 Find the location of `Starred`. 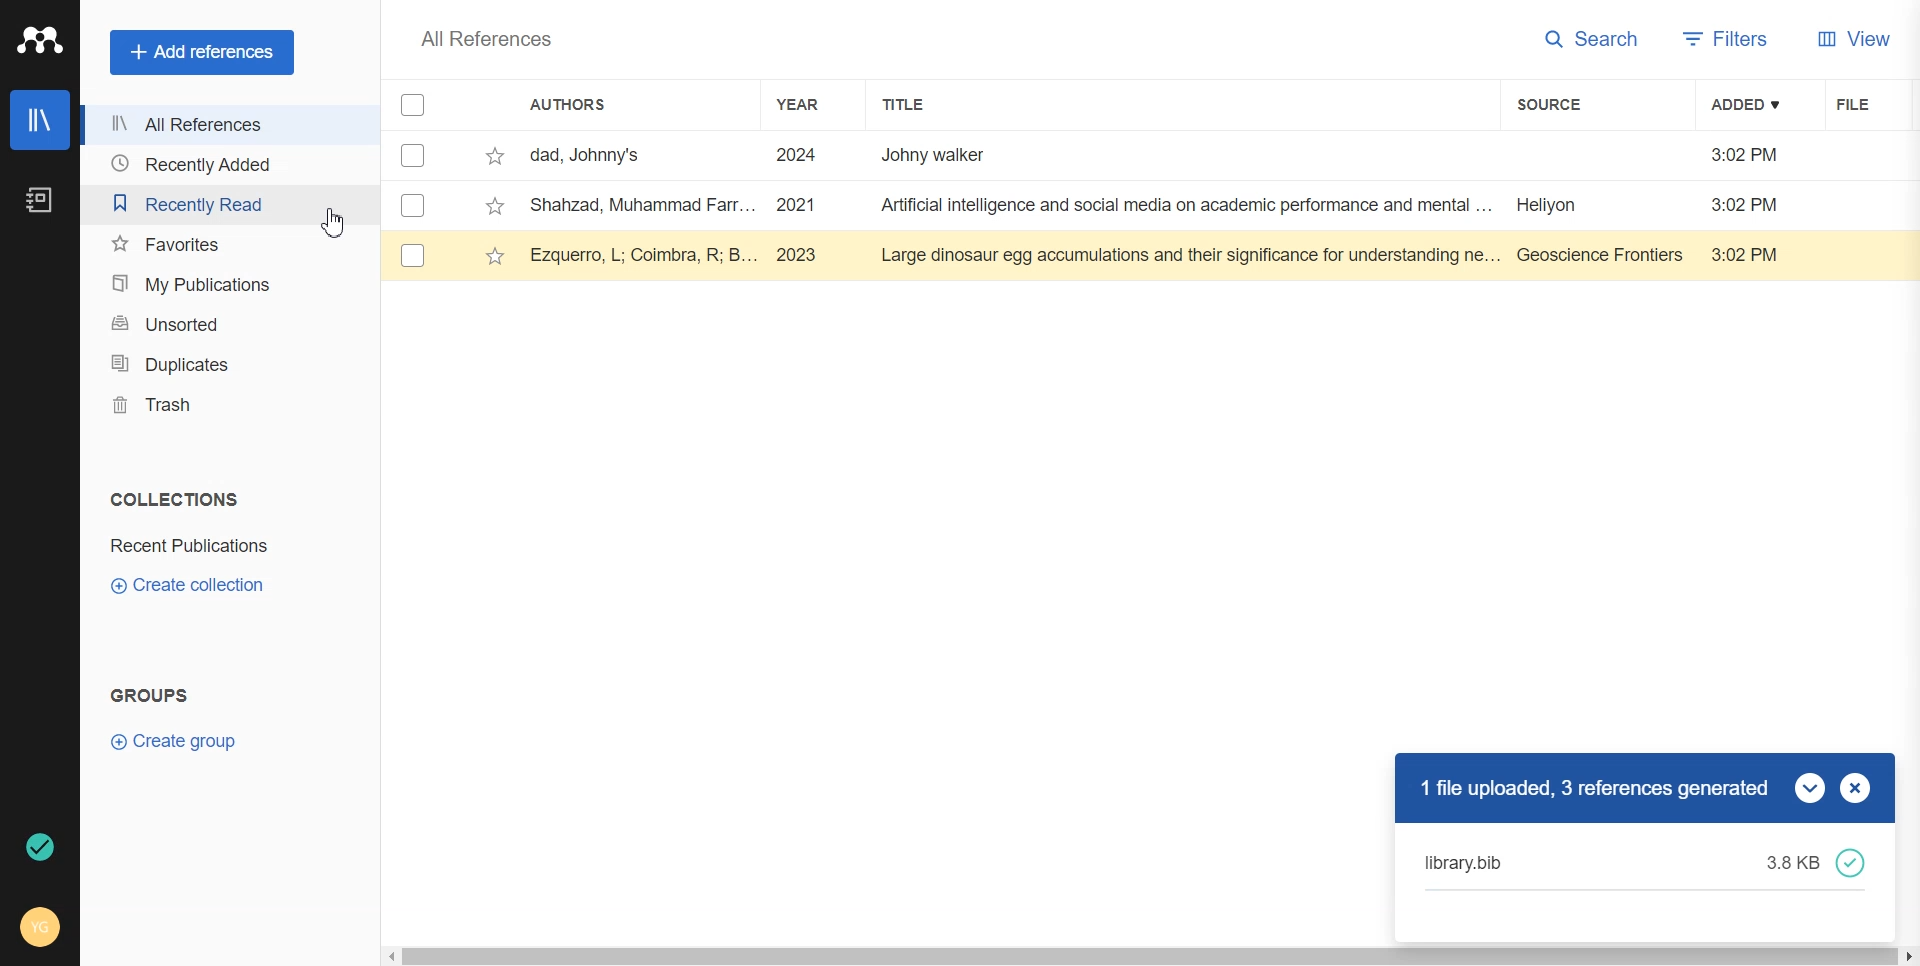

Starred is located at coordinates (495, 157).